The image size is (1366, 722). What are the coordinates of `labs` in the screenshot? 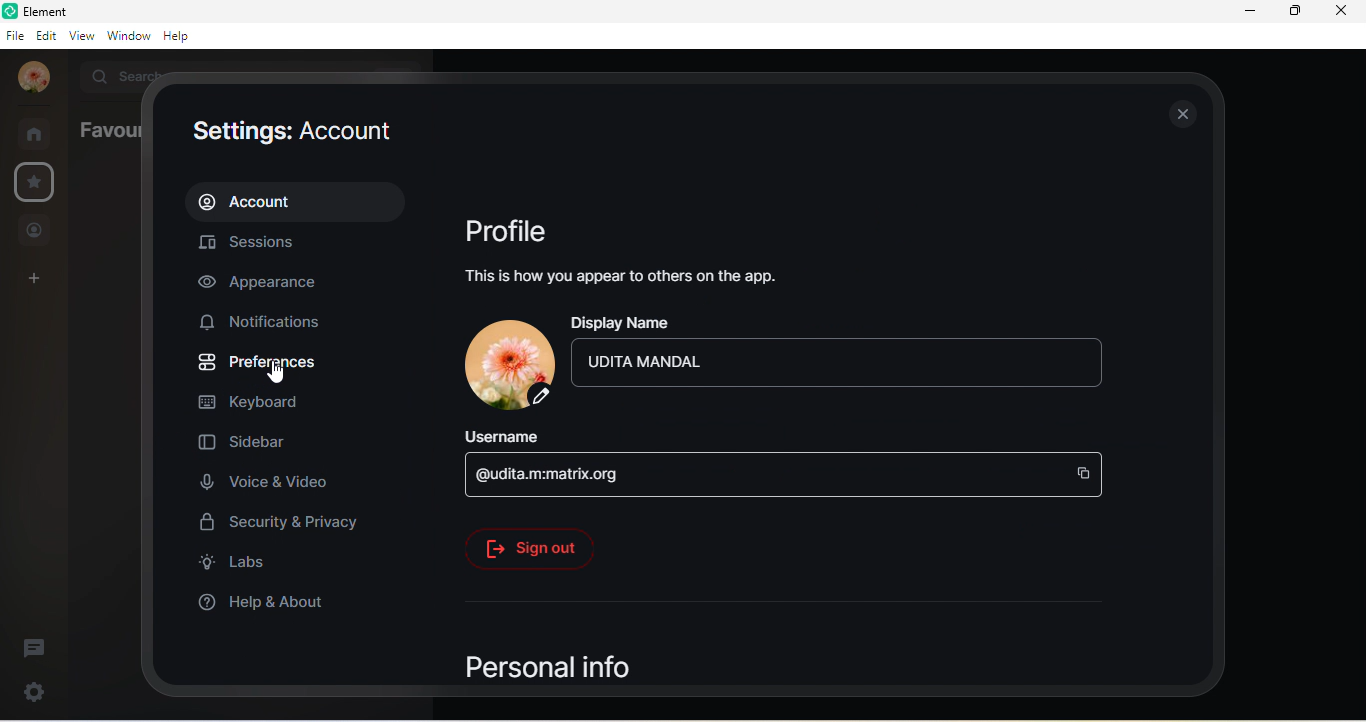 It's located at (244, 567).